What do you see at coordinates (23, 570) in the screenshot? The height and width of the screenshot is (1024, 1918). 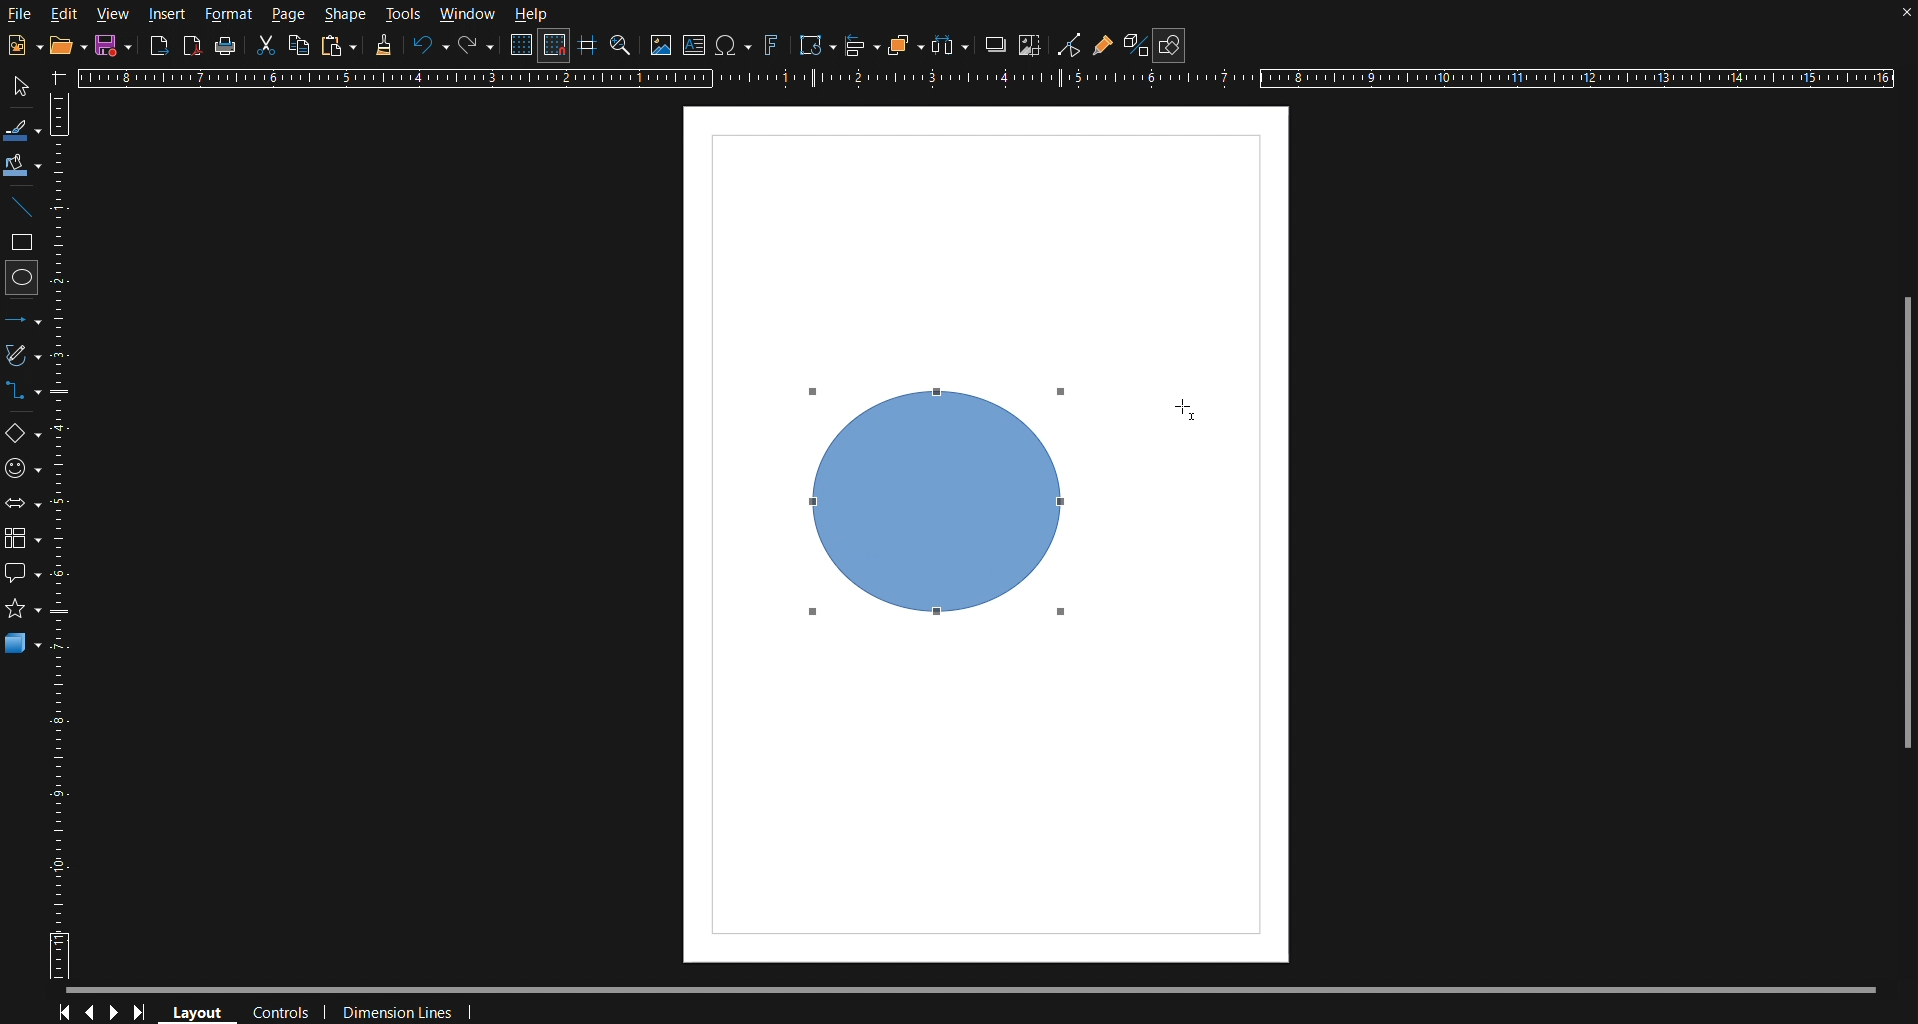 I see `Callout Shapes` at bounding box center [23, 570].